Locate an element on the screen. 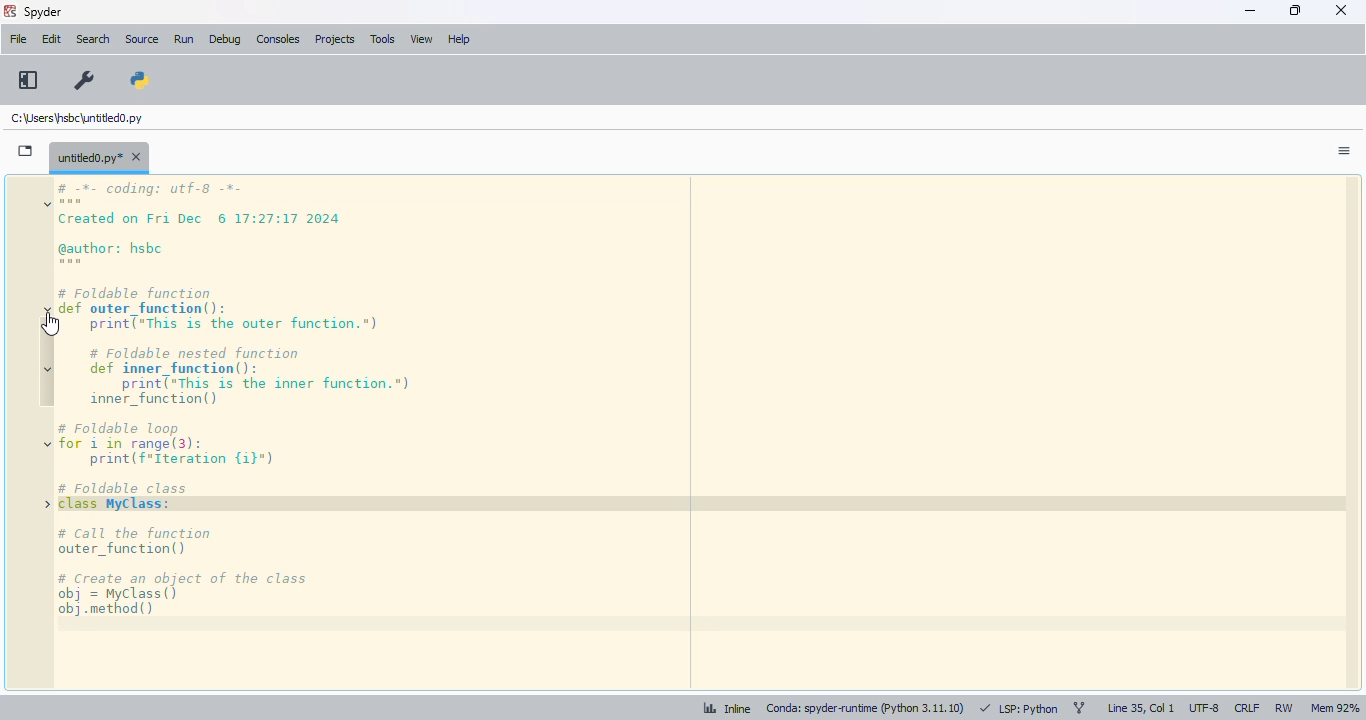 The image size is (1366, 720). file is located at coordinates (18, 39).